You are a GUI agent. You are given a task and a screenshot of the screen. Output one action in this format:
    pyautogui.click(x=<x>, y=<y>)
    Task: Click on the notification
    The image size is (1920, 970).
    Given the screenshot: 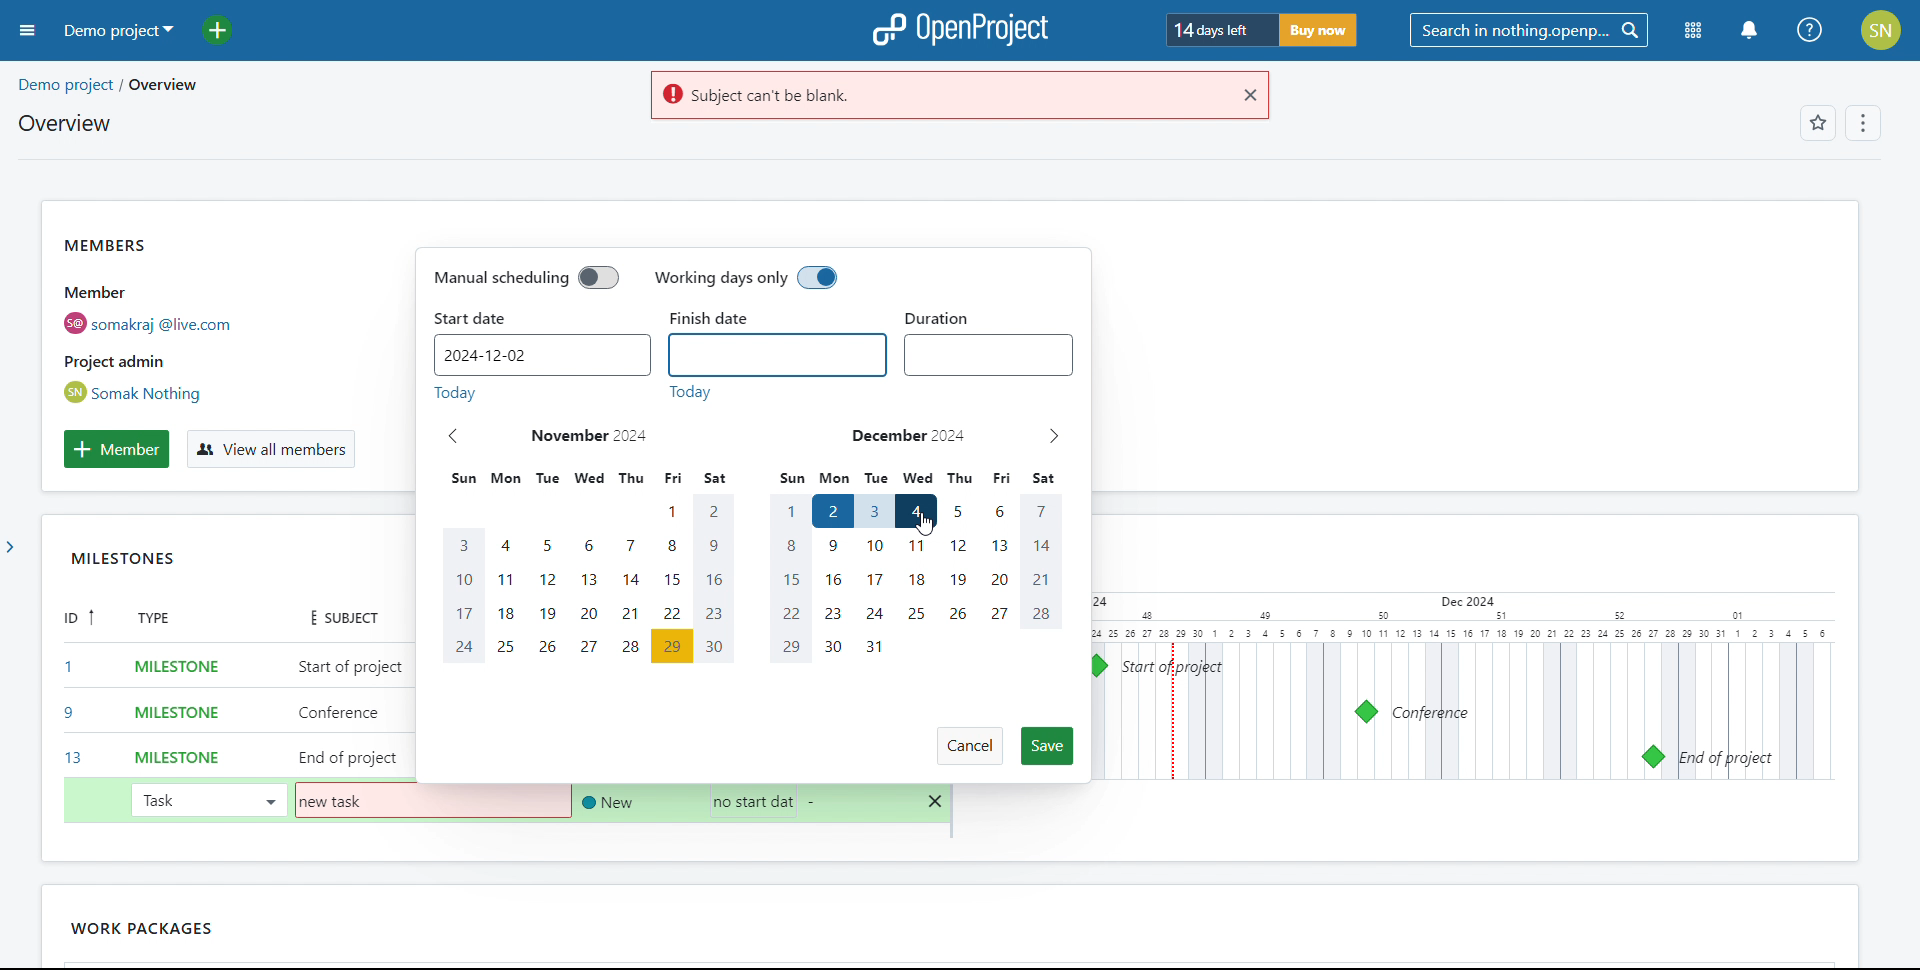 What is the action you would take?
    pyautogui.click(x=1748, y=31)
    